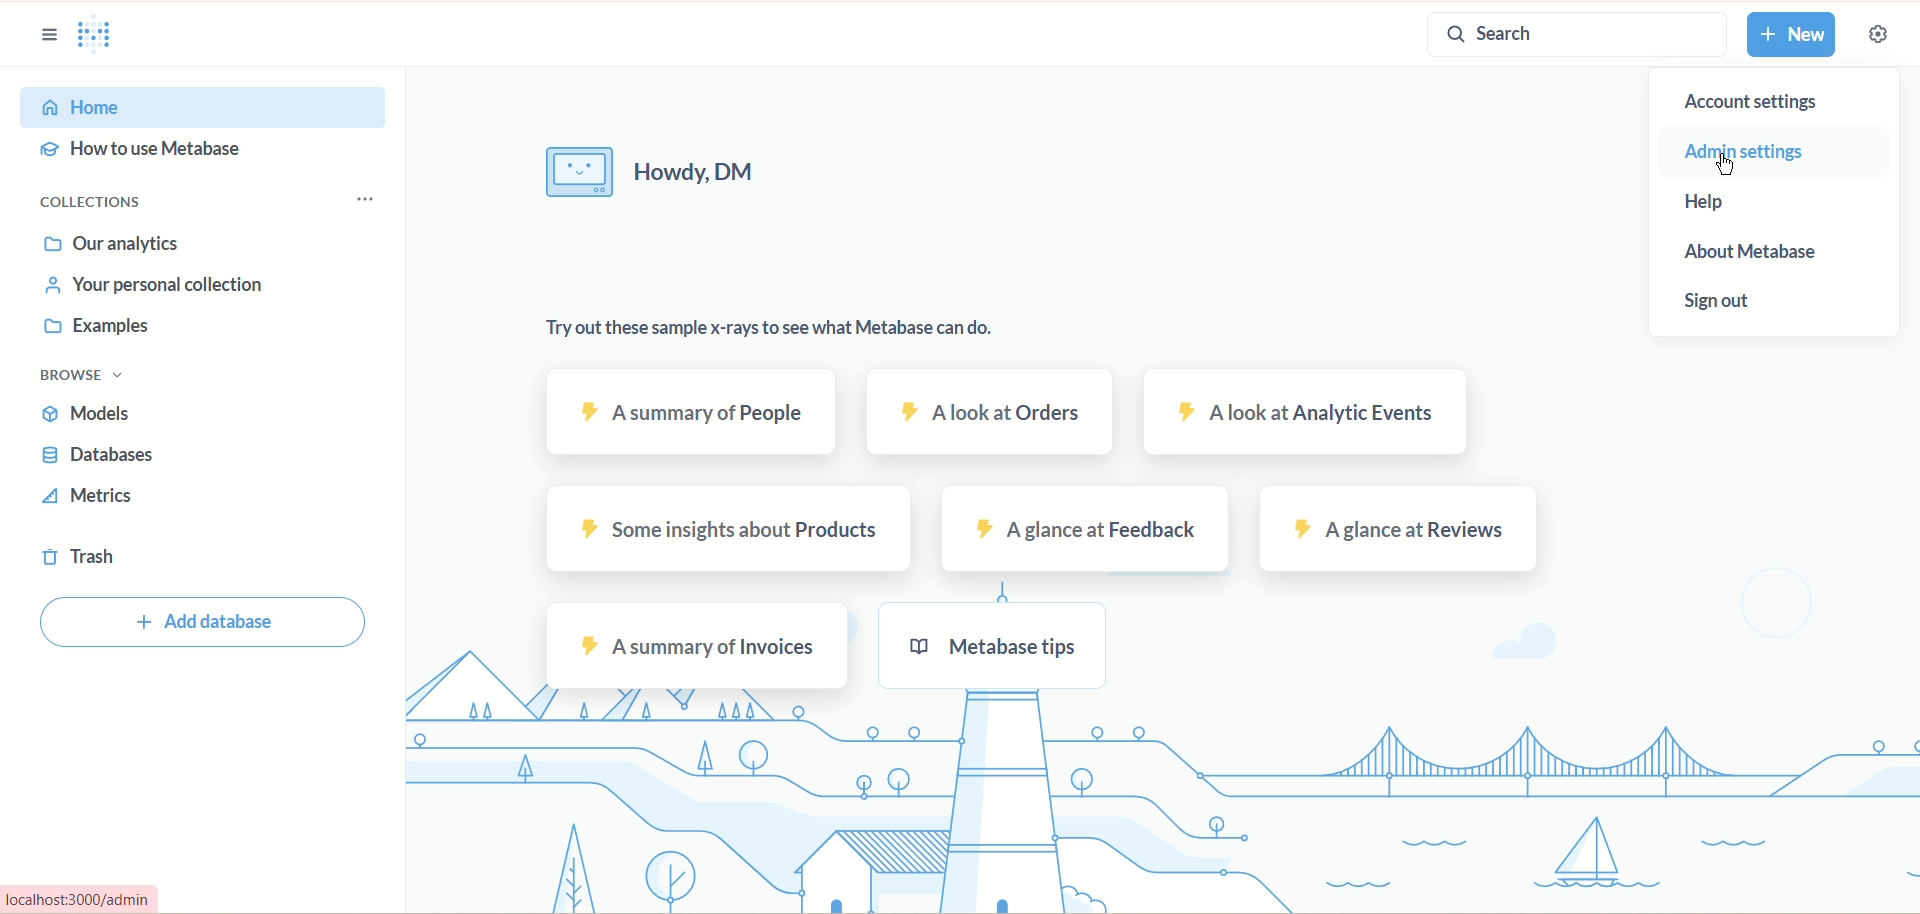  Describe the element at coordinates (1724, 163) in the screenshot. I see `cursor` at that location.